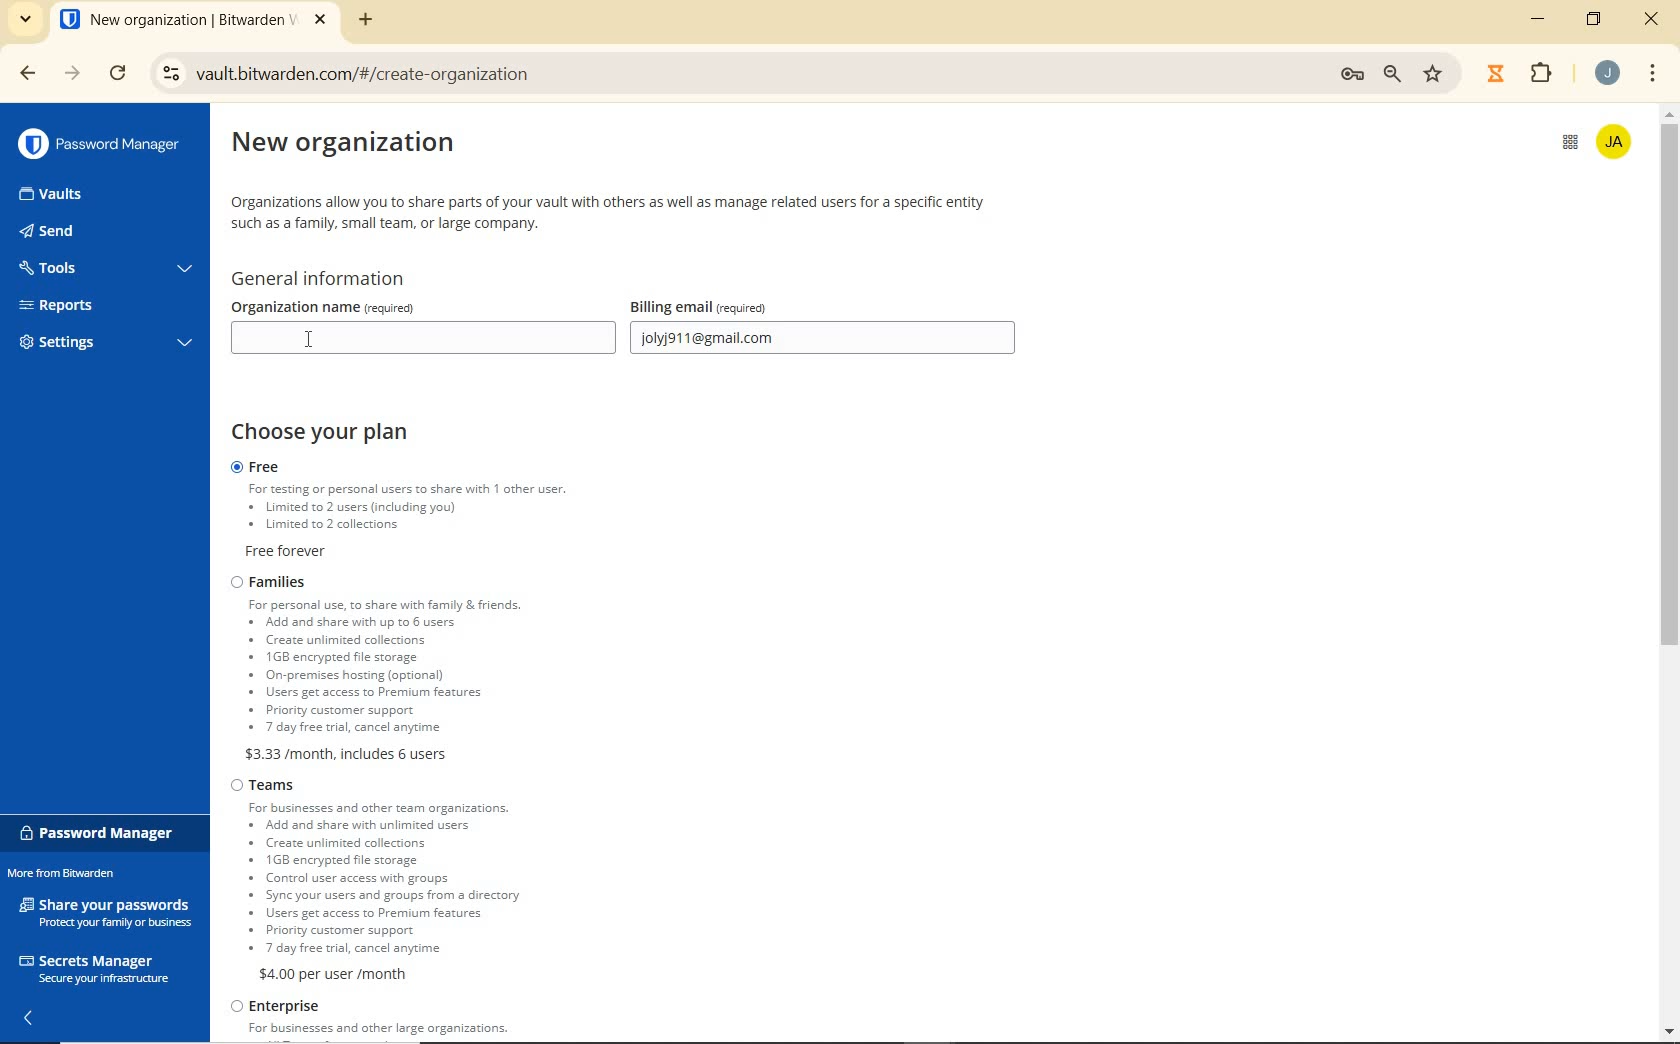 The width and height of the screenshot is (1680, 1044). I want to click on password manager, so click(101, 833).